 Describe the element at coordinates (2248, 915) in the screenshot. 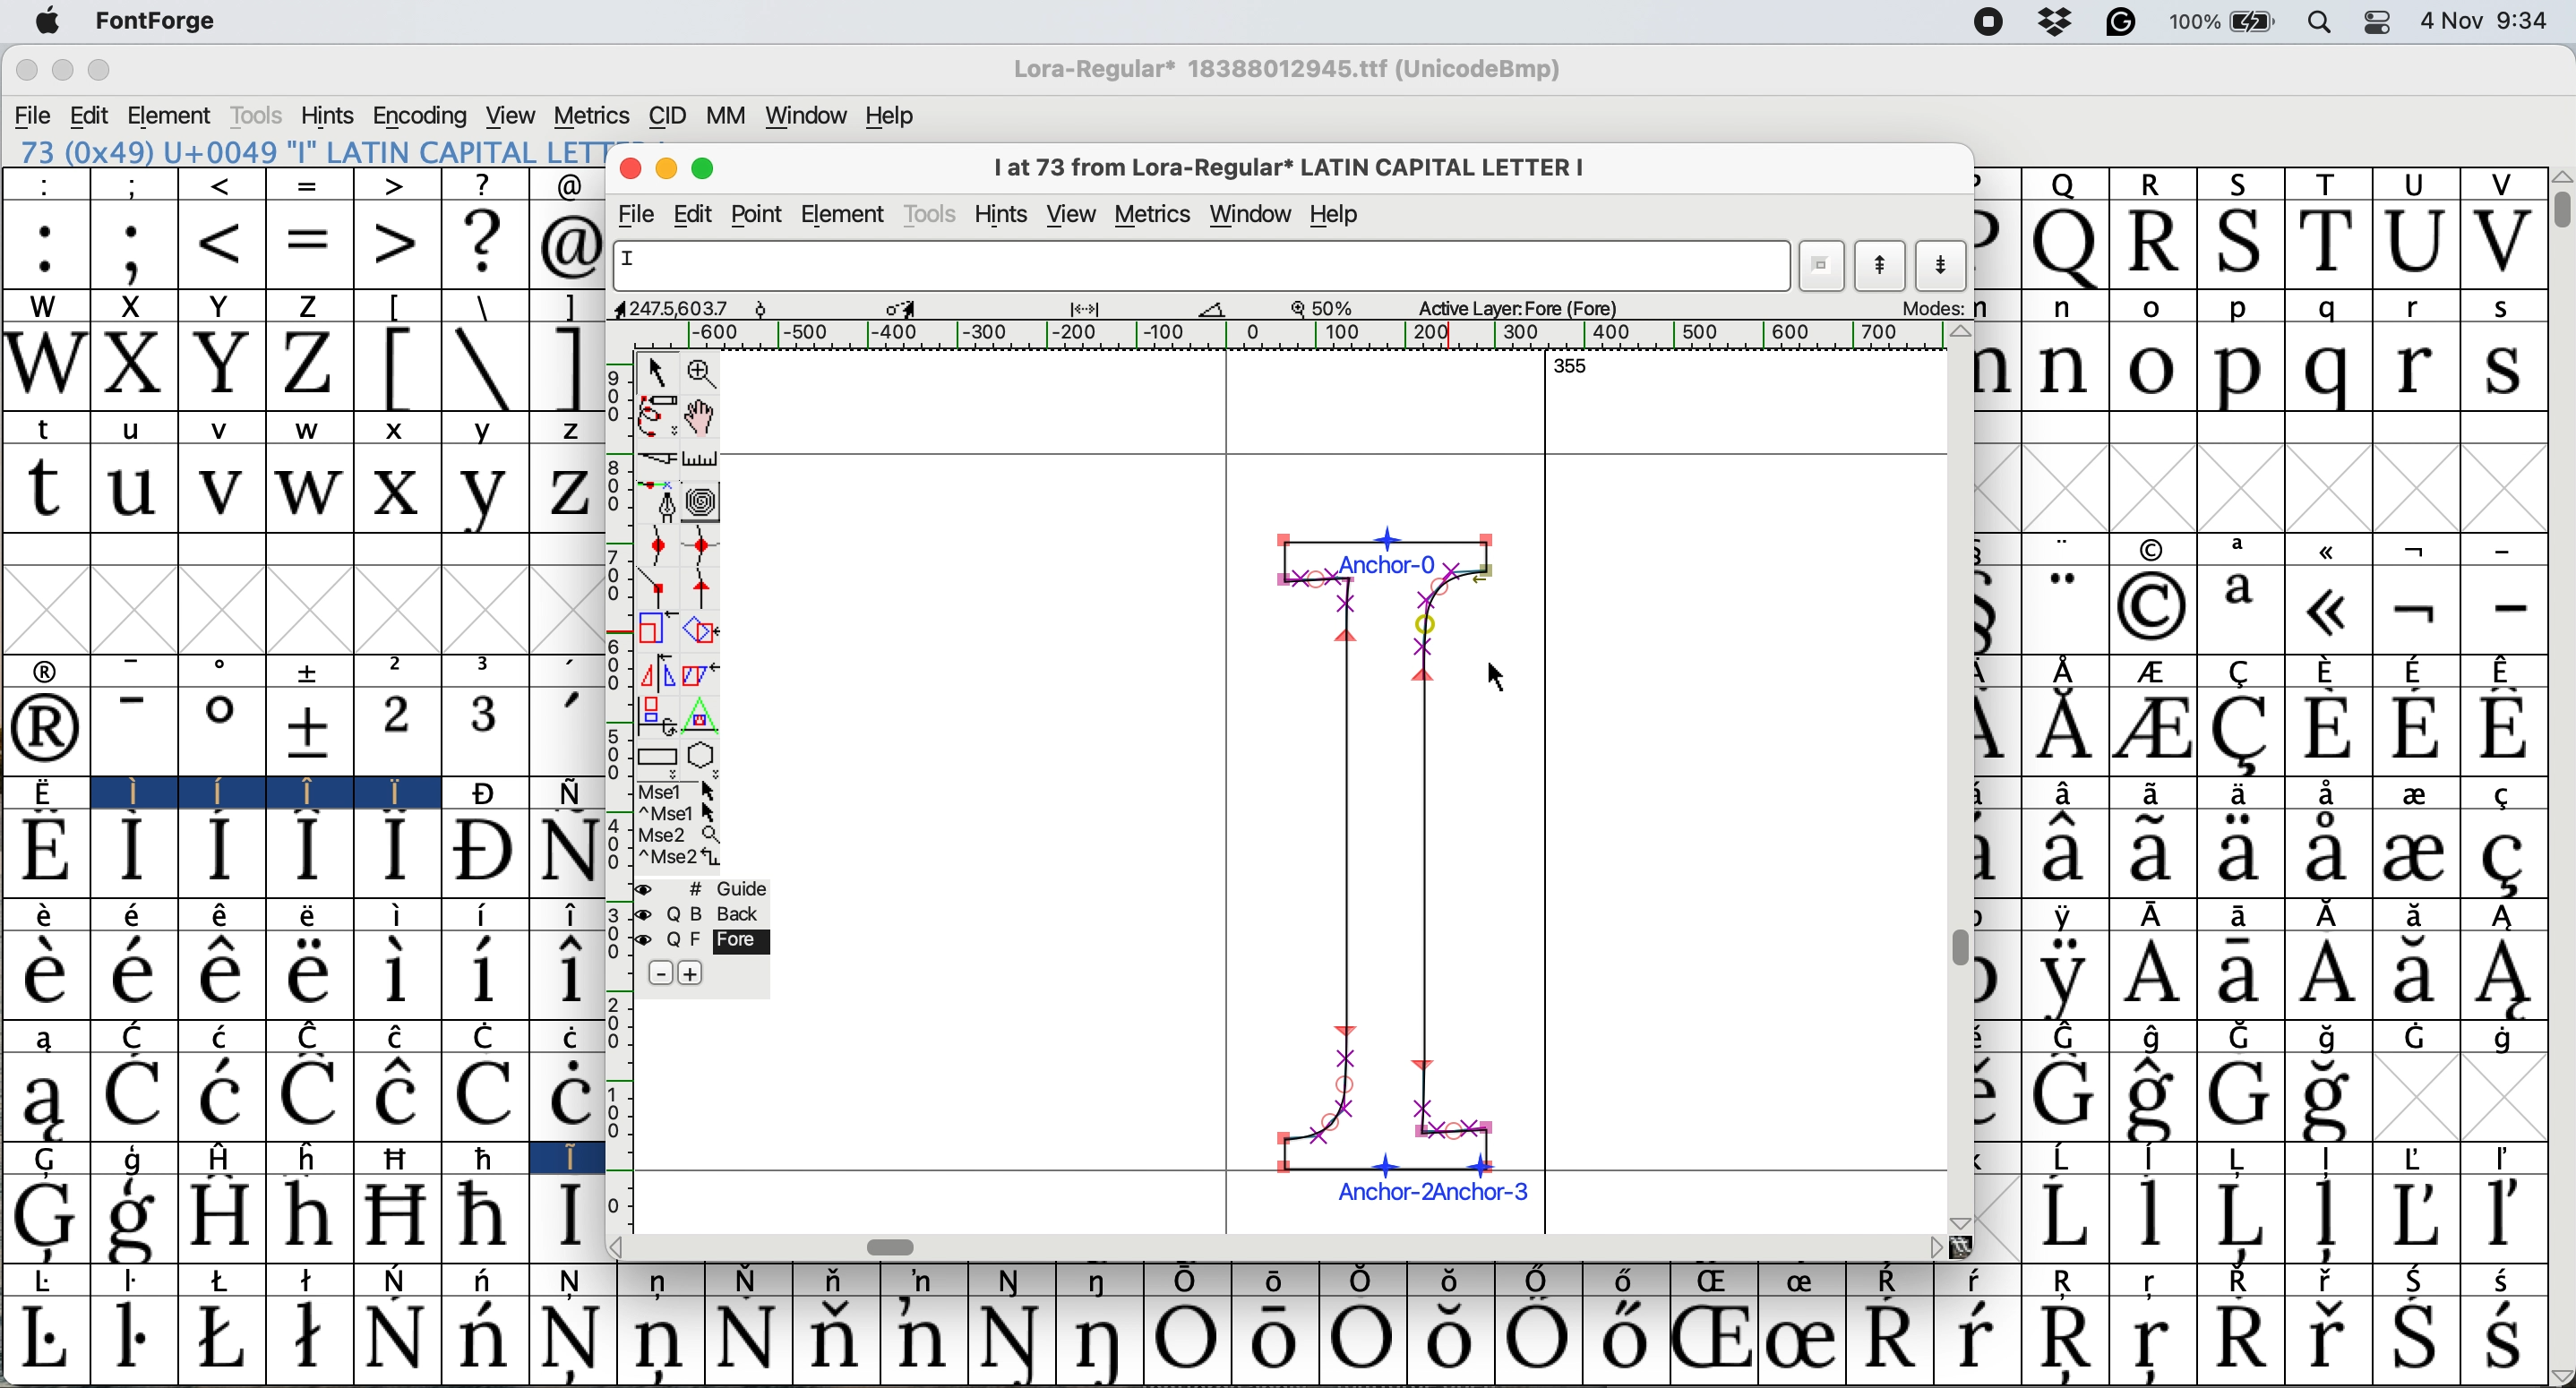

I see `Symbol` at that location.